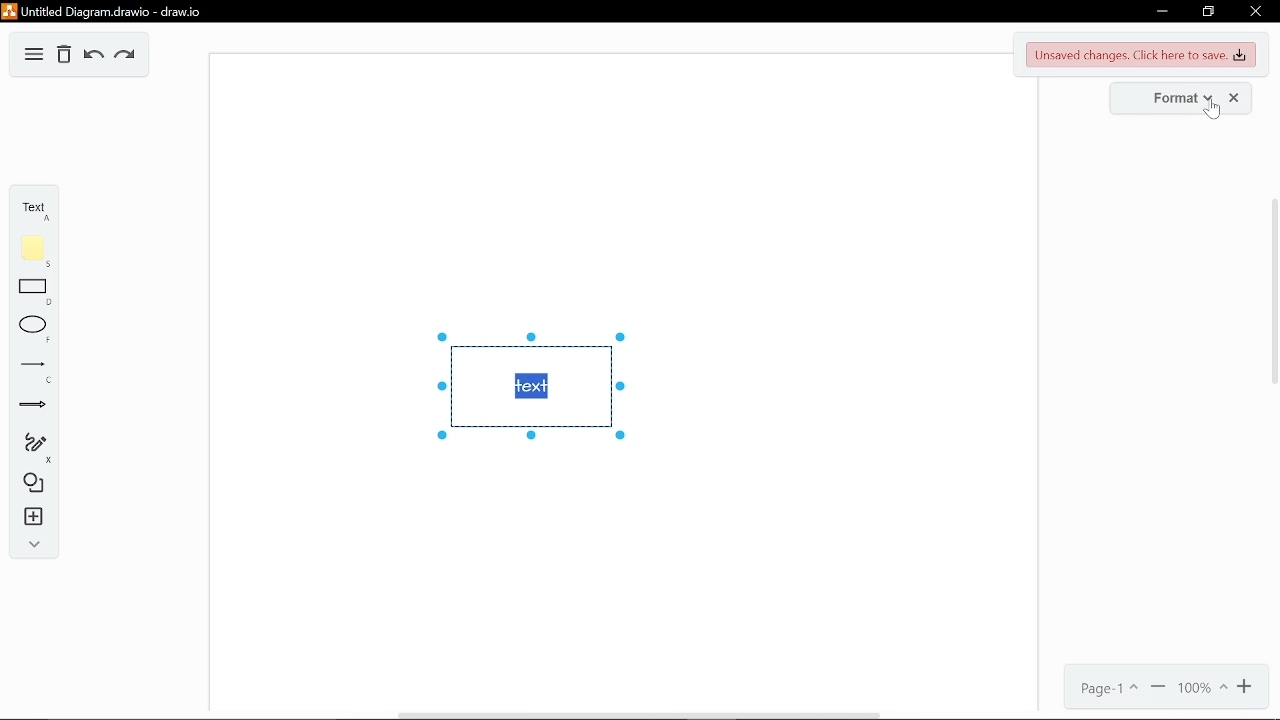 This screenshot has width=1280, height=720. I want to click on untitiled diagram.drawio - draw.io, so click(107, 11).